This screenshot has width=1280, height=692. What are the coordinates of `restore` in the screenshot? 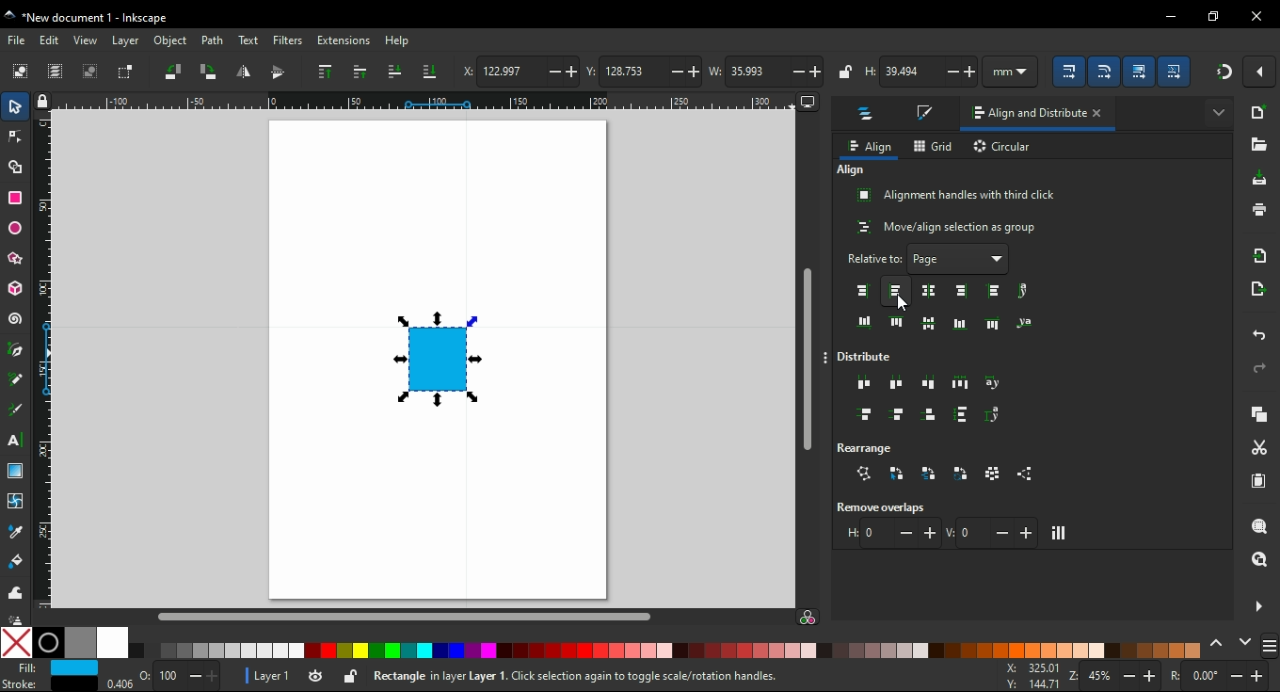 It's located at (1216, 16).